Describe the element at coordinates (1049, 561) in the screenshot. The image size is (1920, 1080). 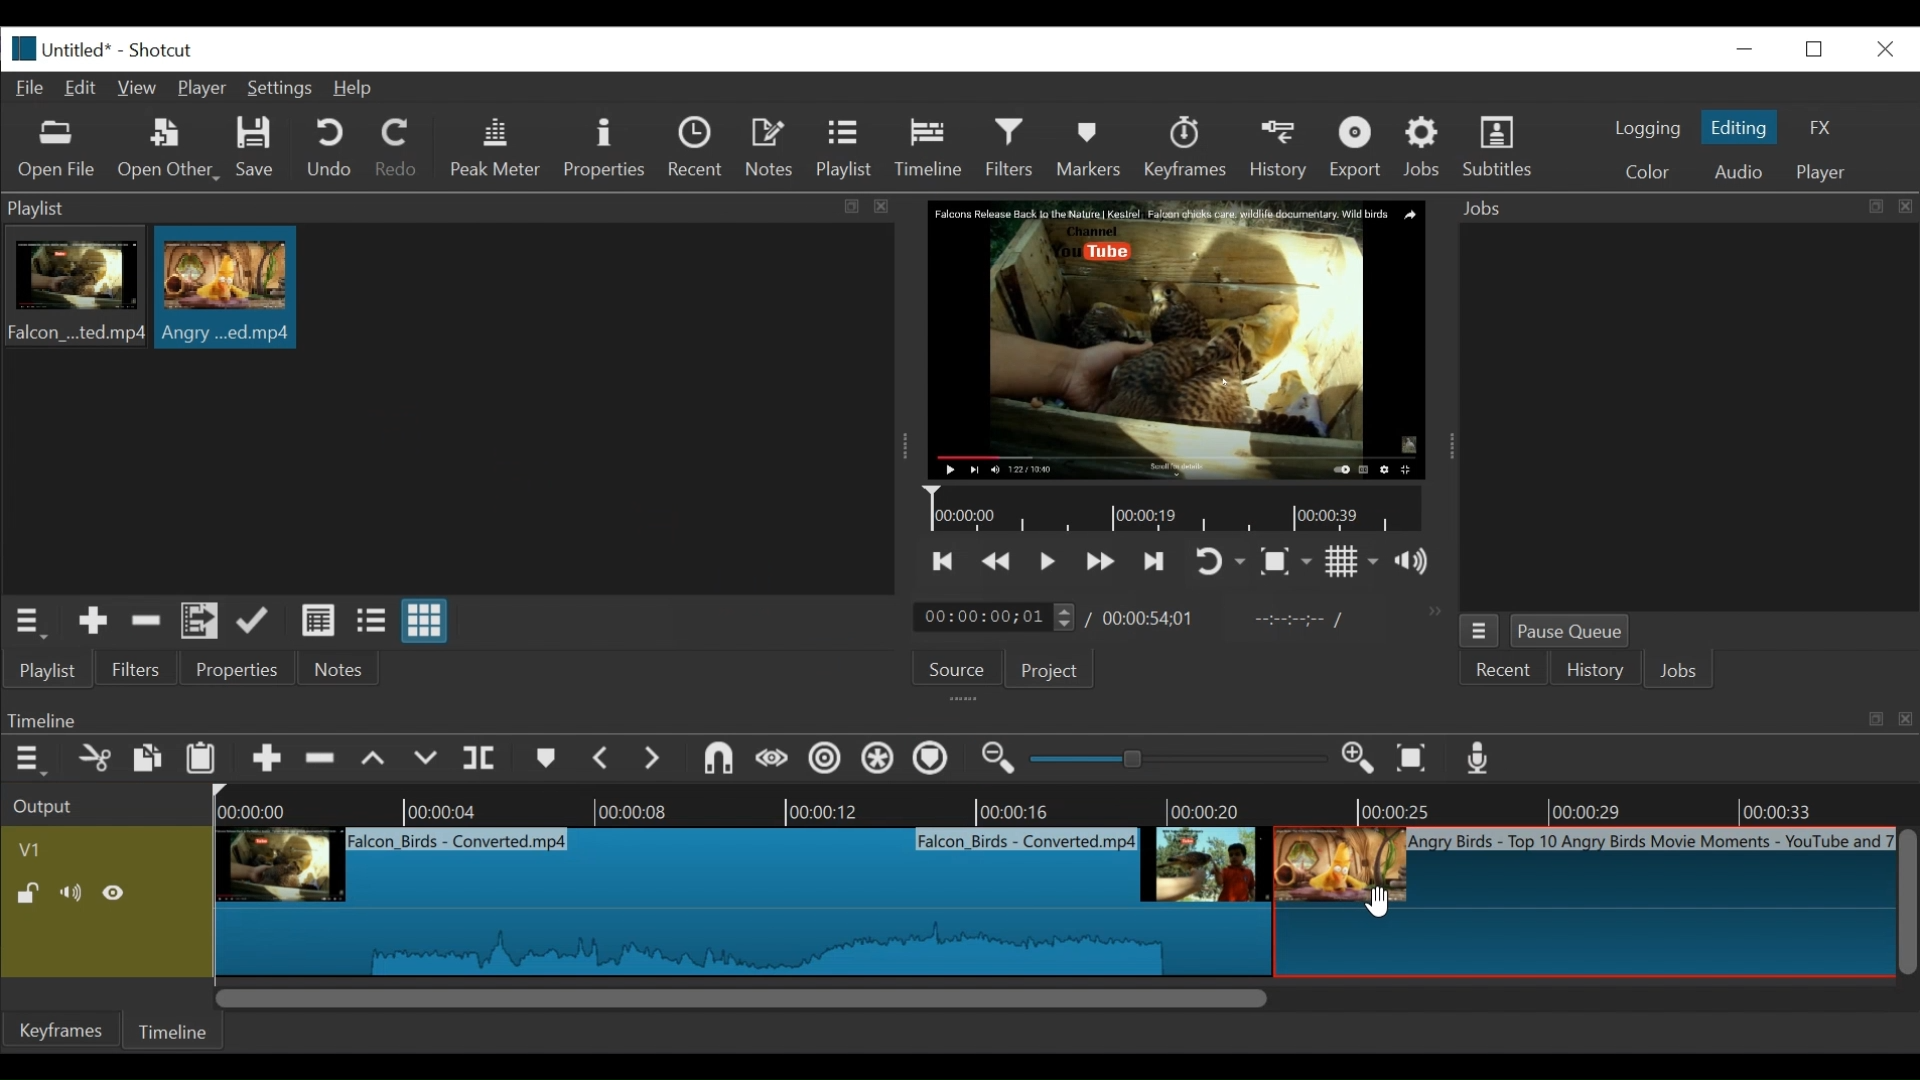
I see `Toggle play or pause` at that location.